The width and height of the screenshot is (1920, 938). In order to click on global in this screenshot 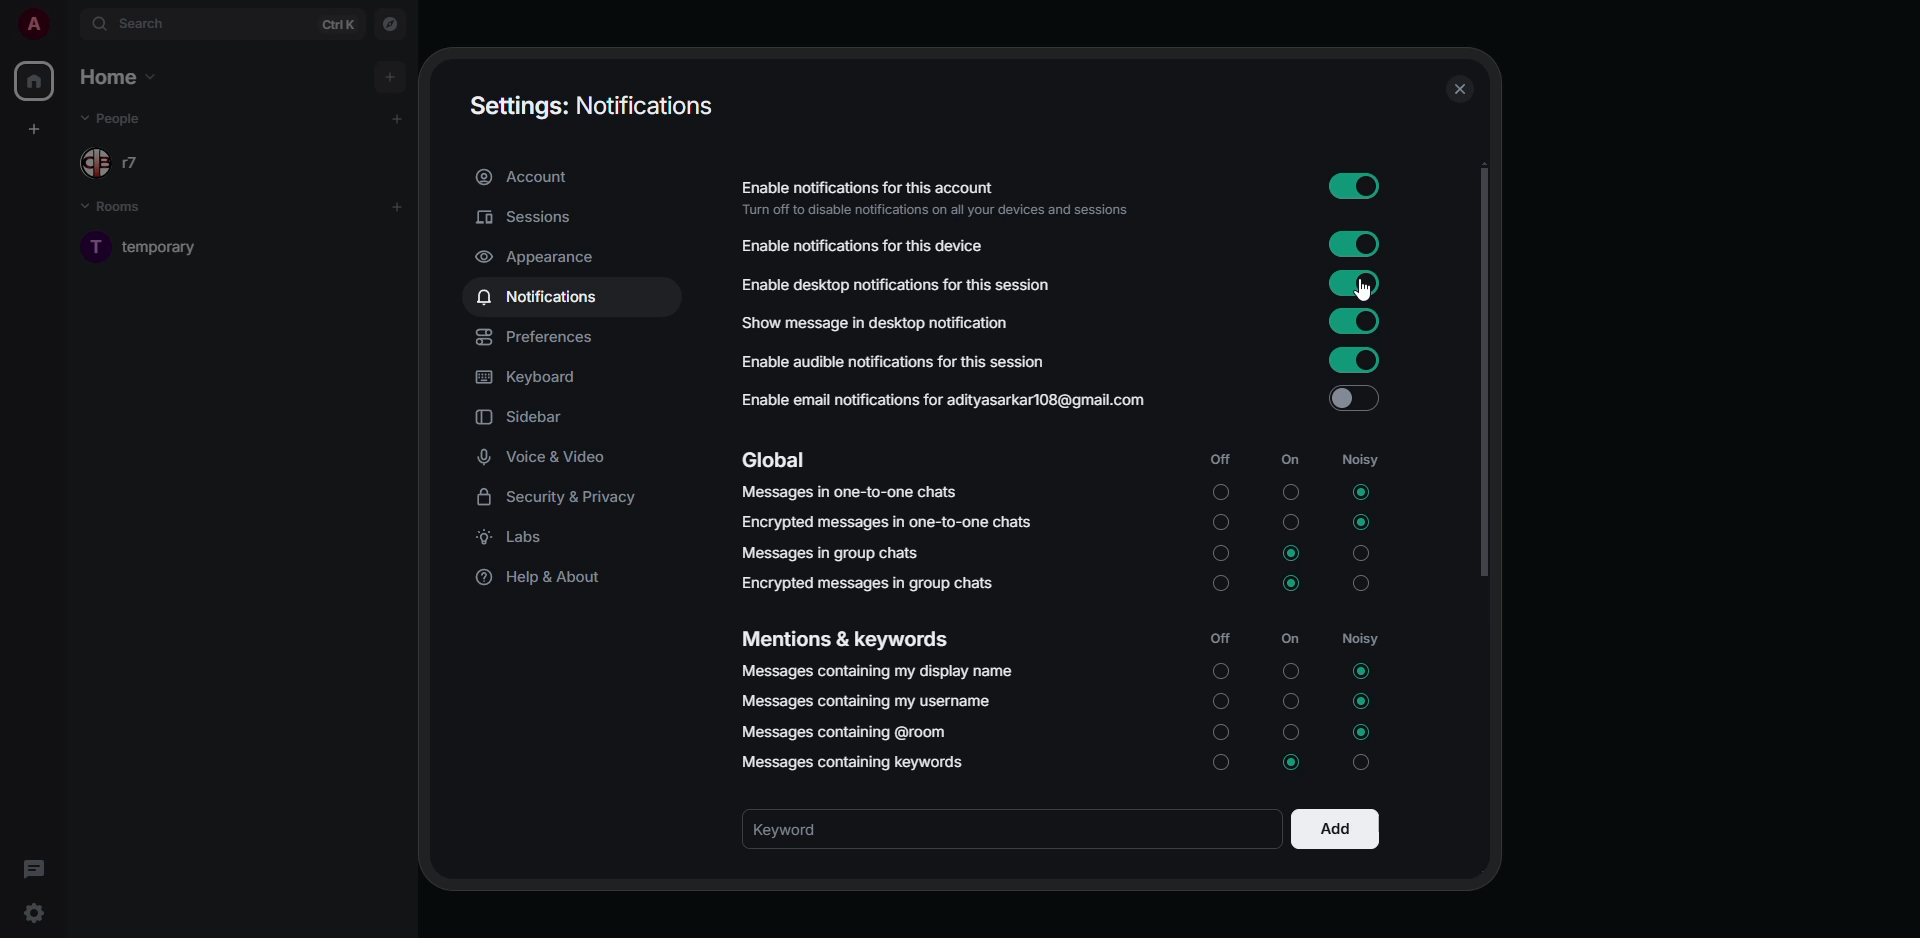, I will do `click(776, 458)`.